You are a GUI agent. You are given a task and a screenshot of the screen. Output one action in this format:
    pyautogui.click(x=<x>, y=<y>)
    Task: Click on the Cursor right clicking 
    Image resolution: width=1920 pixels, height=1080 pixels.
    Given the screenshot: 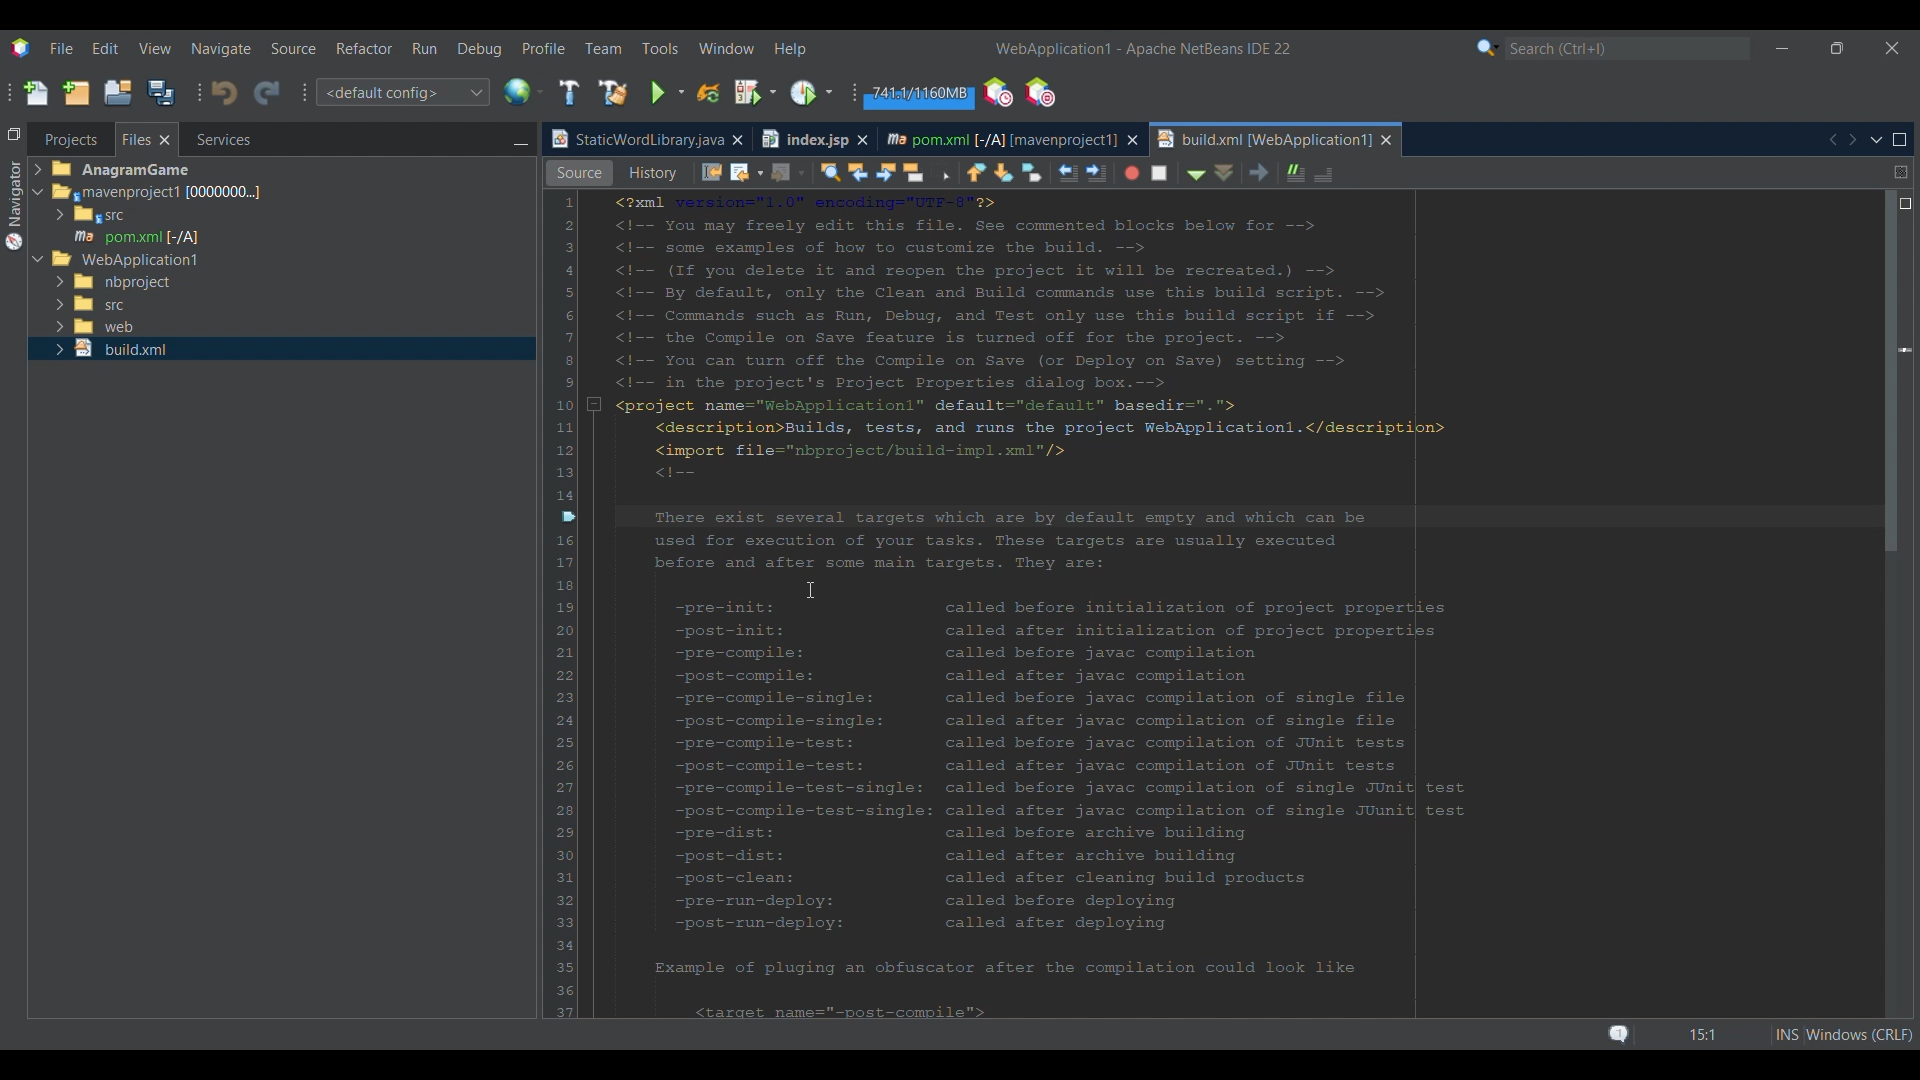 What is the action you would take?
    pyautogui.click(x=575, y=305)
    